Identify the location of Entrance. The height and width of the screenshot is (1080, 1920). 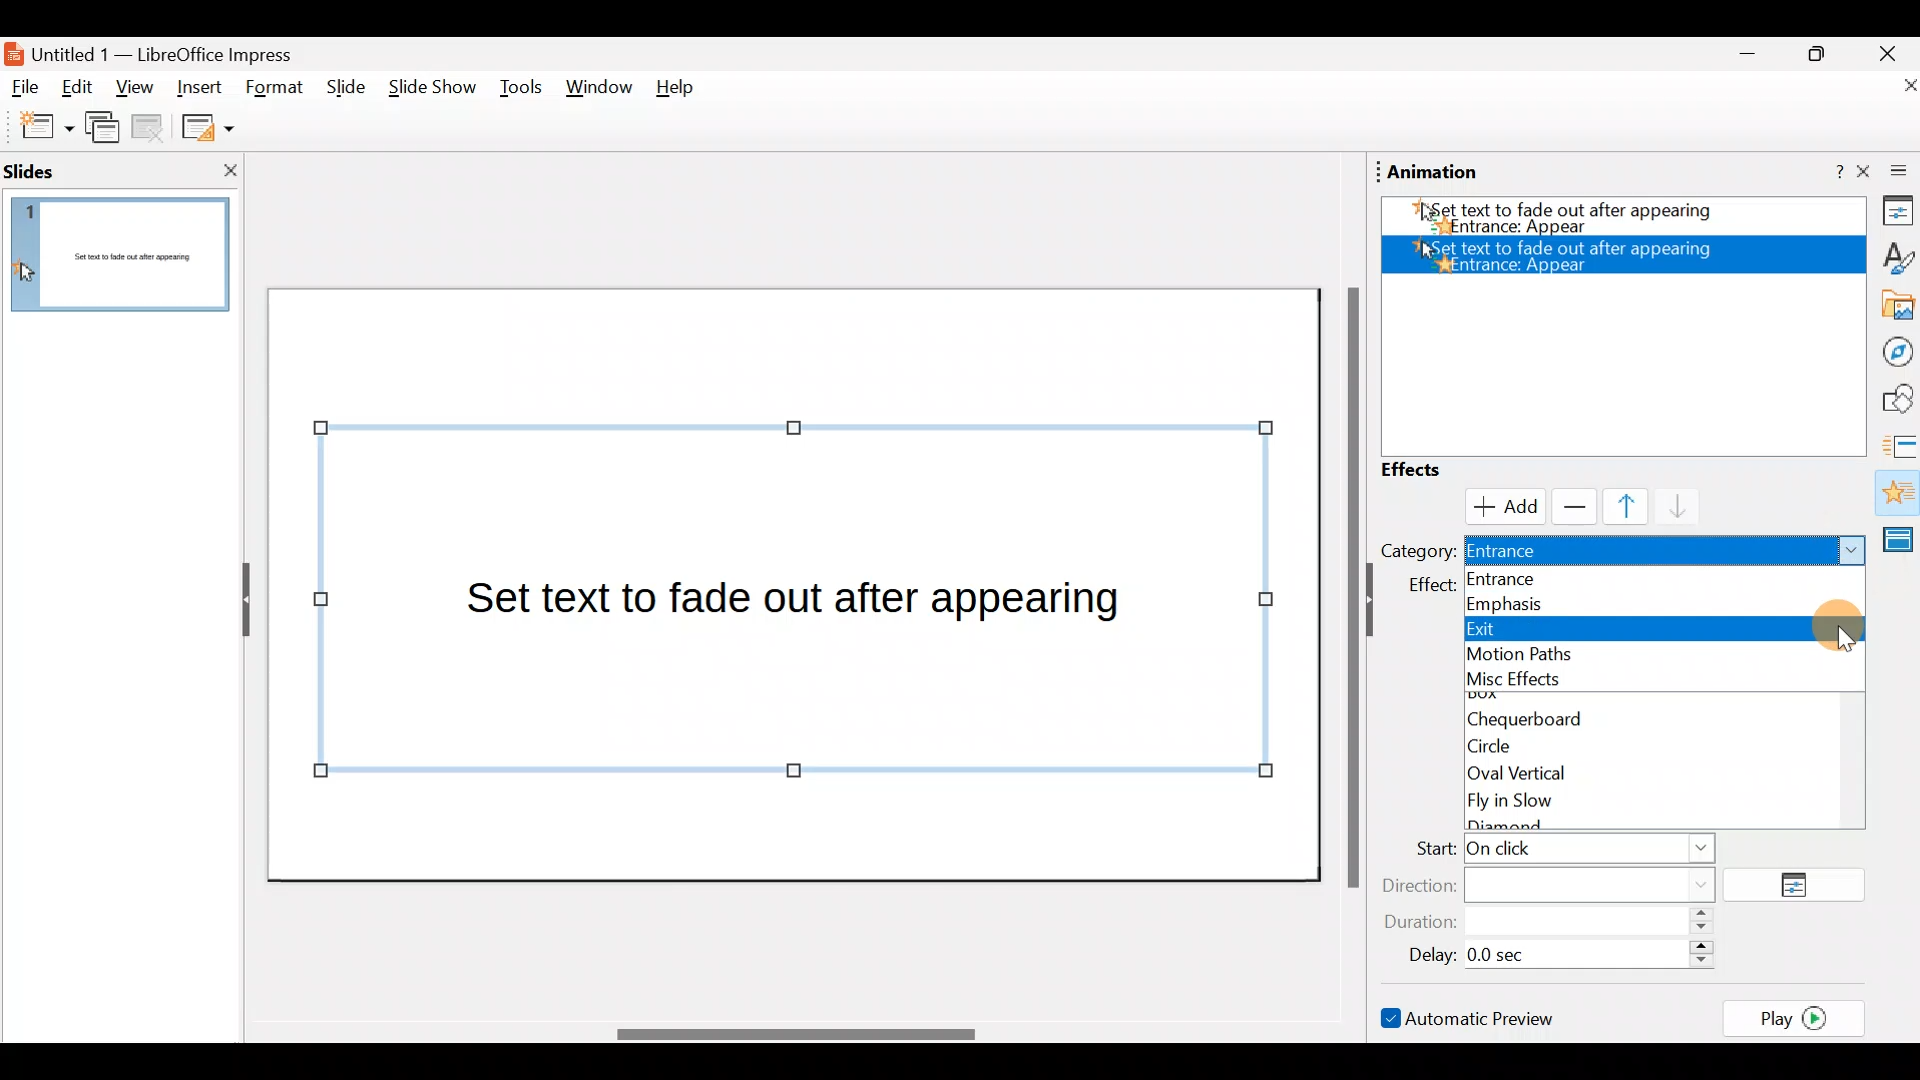
(1674, 579).